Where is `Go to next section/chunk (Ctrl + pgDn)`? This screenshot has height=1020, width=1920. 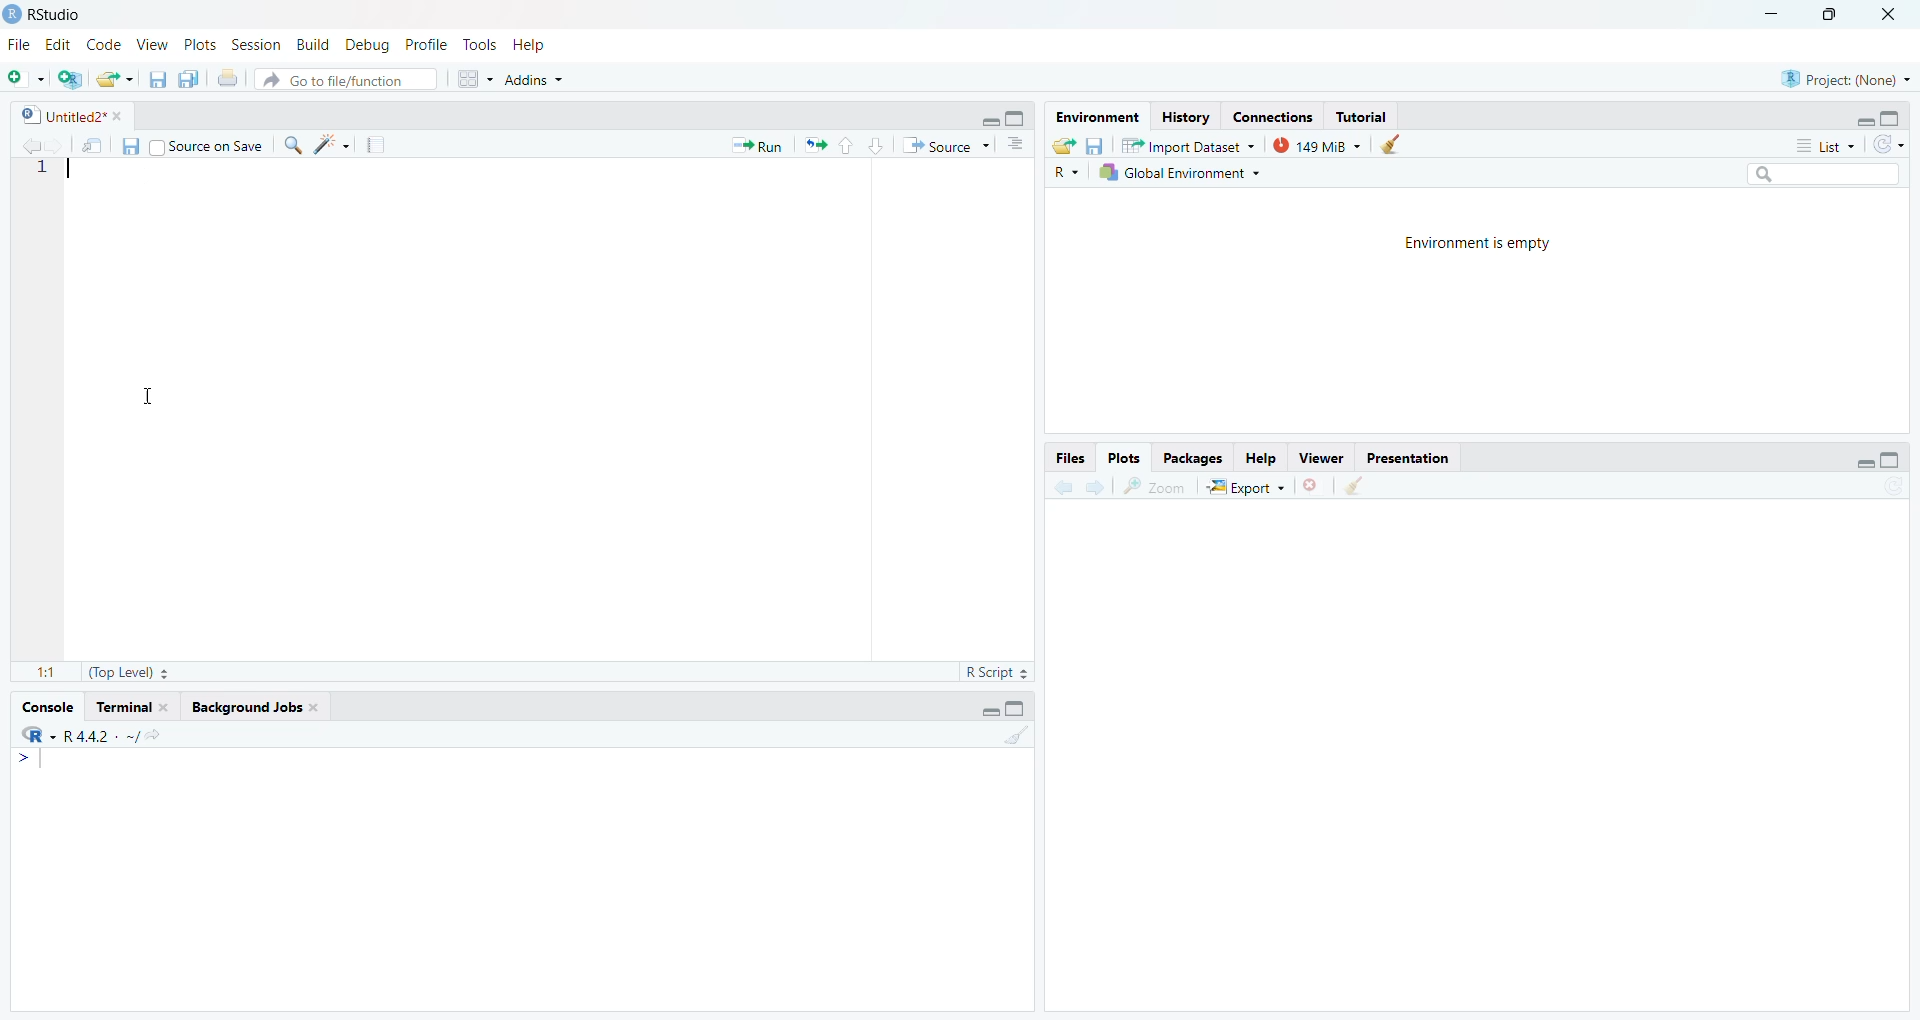 Go to next section/chunk (Ctrl + pgDn) is located at coordinates (878, 143).